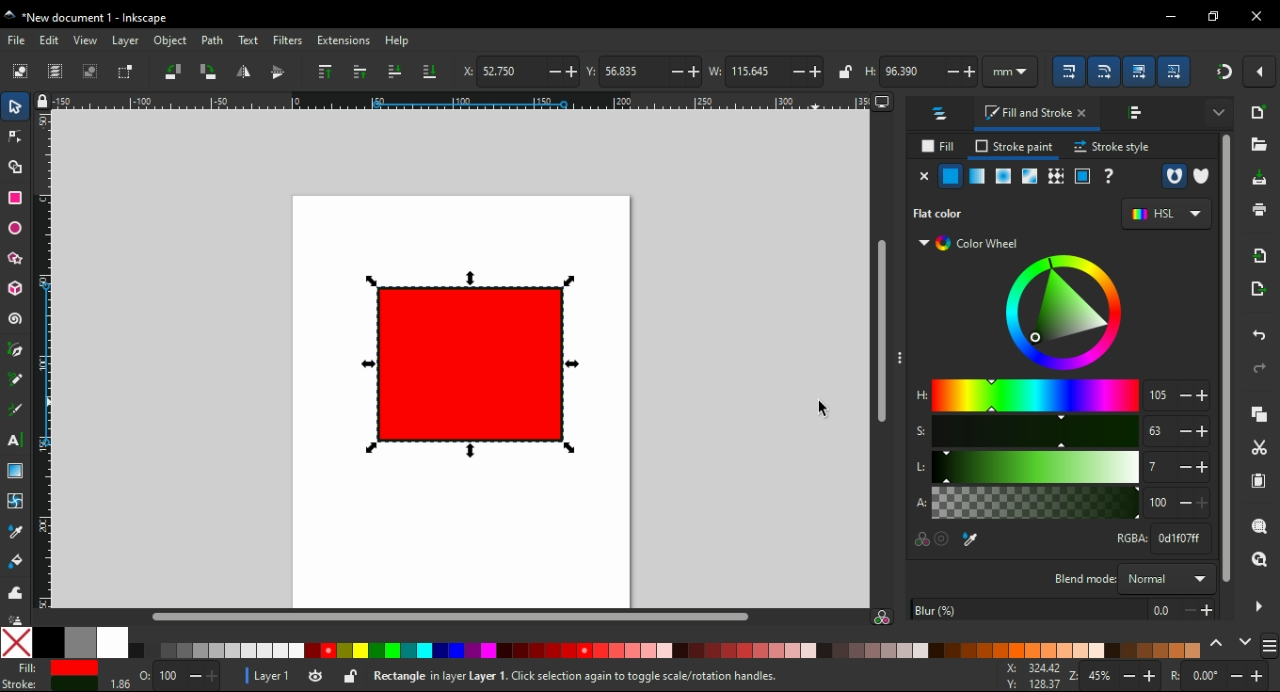  Describe the element at coordinates (1028, 609) in the screenshot. I see `blur` at that location.